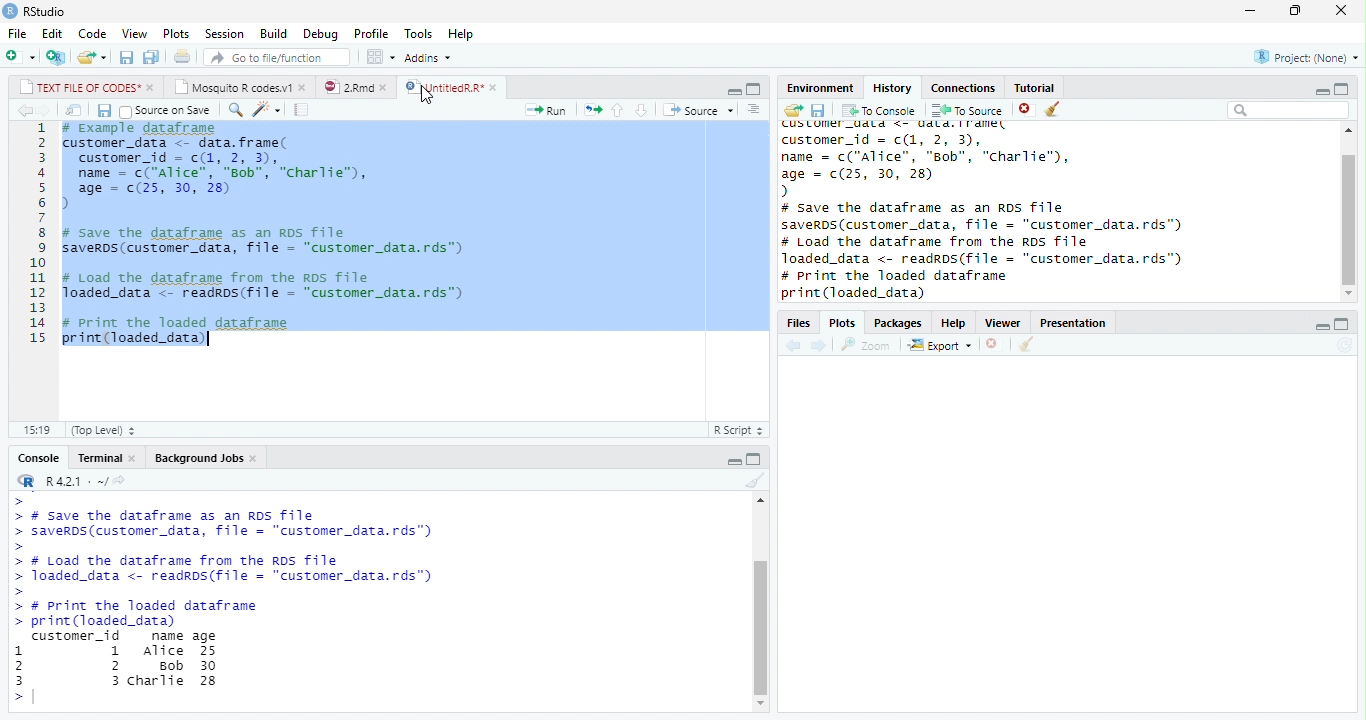 This screenshot has height=720, width=1366. What do you see at coordinates (151, 58) in the screenshot?
I see `save all` at bounding box center [151, 58].